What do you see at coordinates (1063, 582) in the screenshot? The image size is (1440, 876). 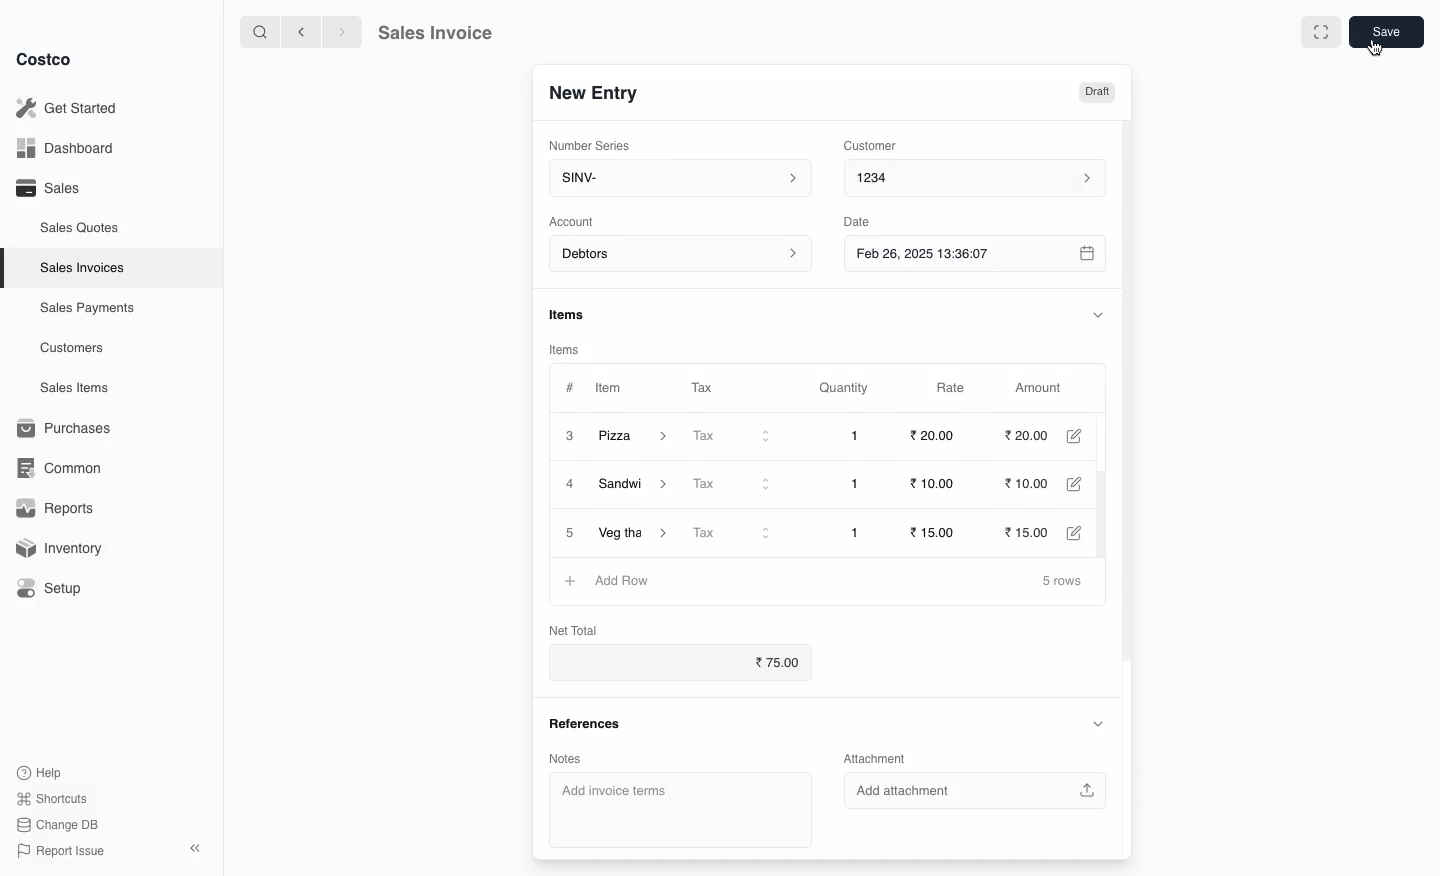 I see `5 rows` at bounding box center [1063, 582].